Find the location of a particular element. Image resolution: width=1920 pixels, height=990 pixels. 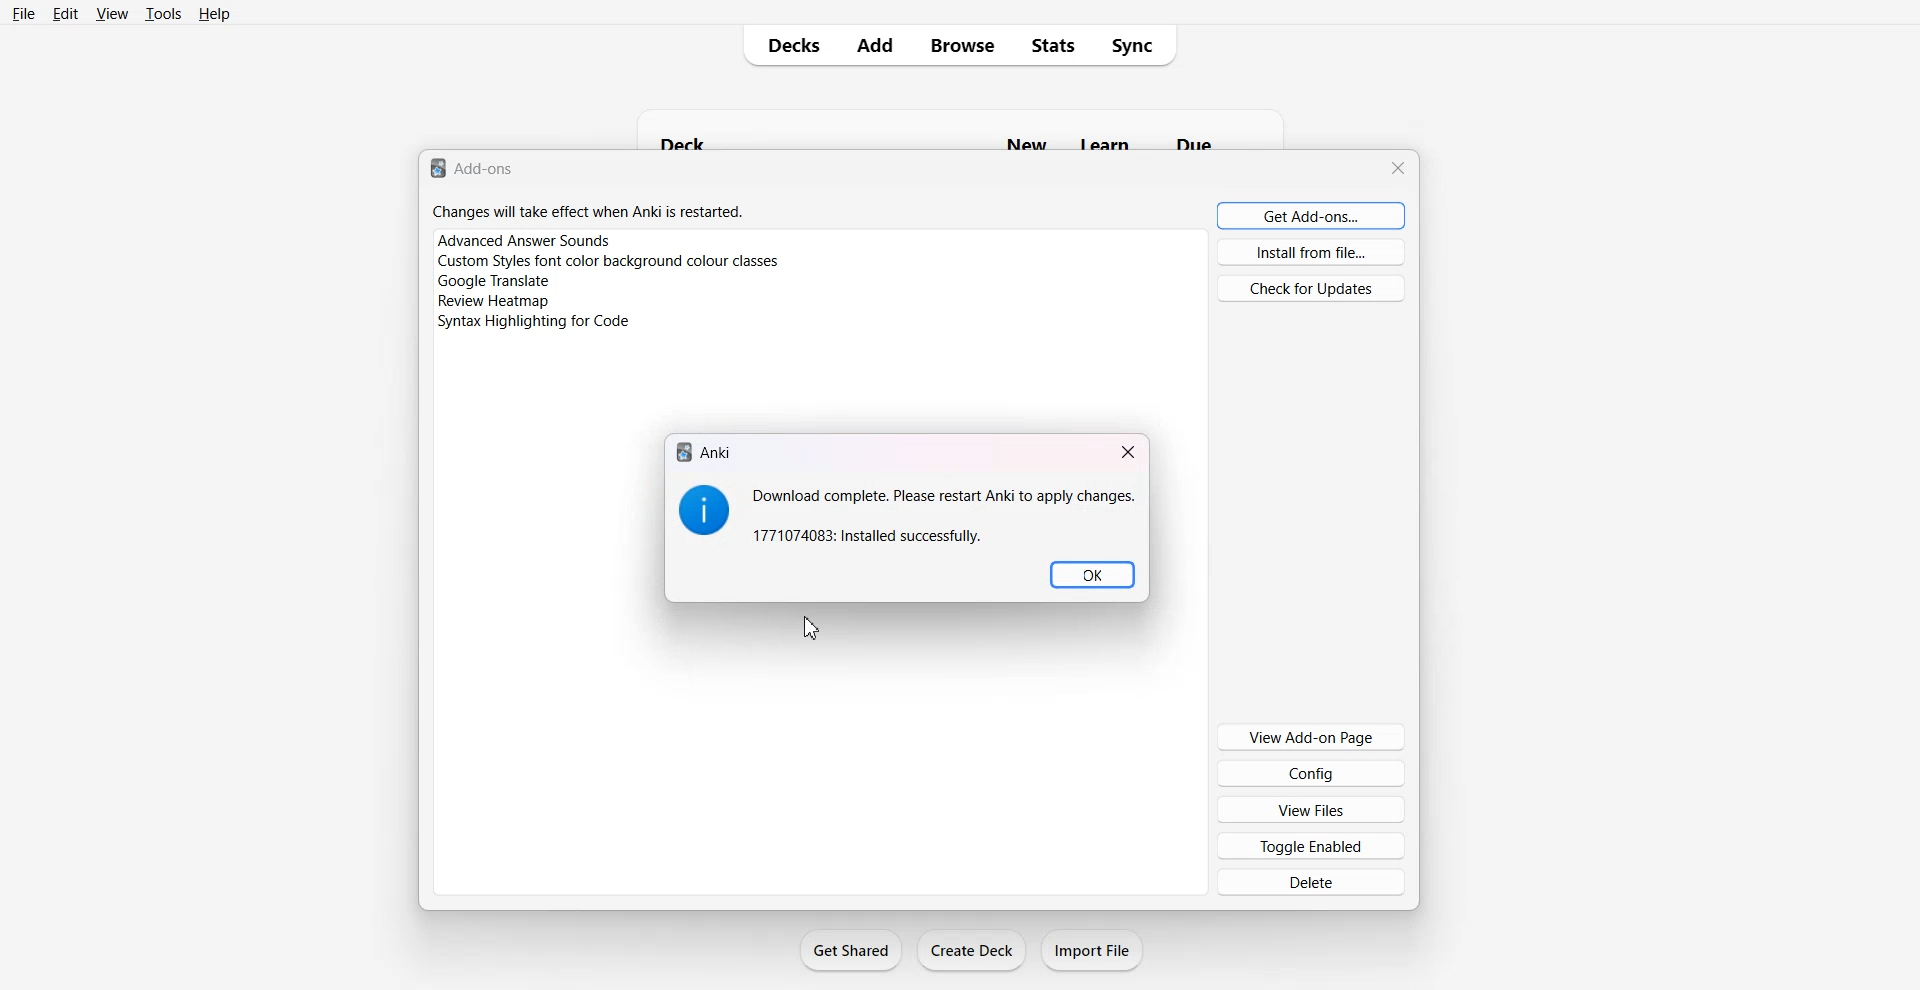

Toggle Enabled is located at coordinates (1310, 845).